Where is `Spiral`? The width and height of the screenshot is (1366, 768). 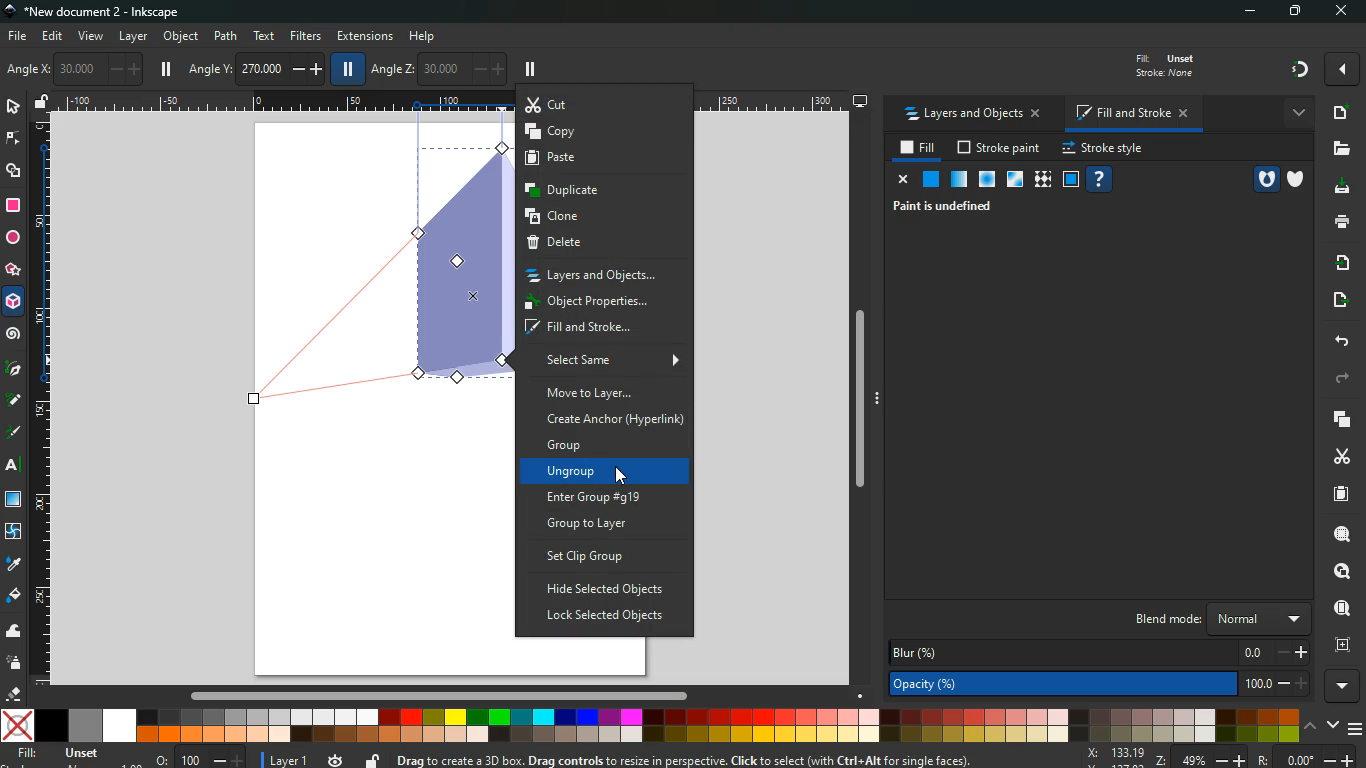 Spiral is located at coordinates (16, 335).